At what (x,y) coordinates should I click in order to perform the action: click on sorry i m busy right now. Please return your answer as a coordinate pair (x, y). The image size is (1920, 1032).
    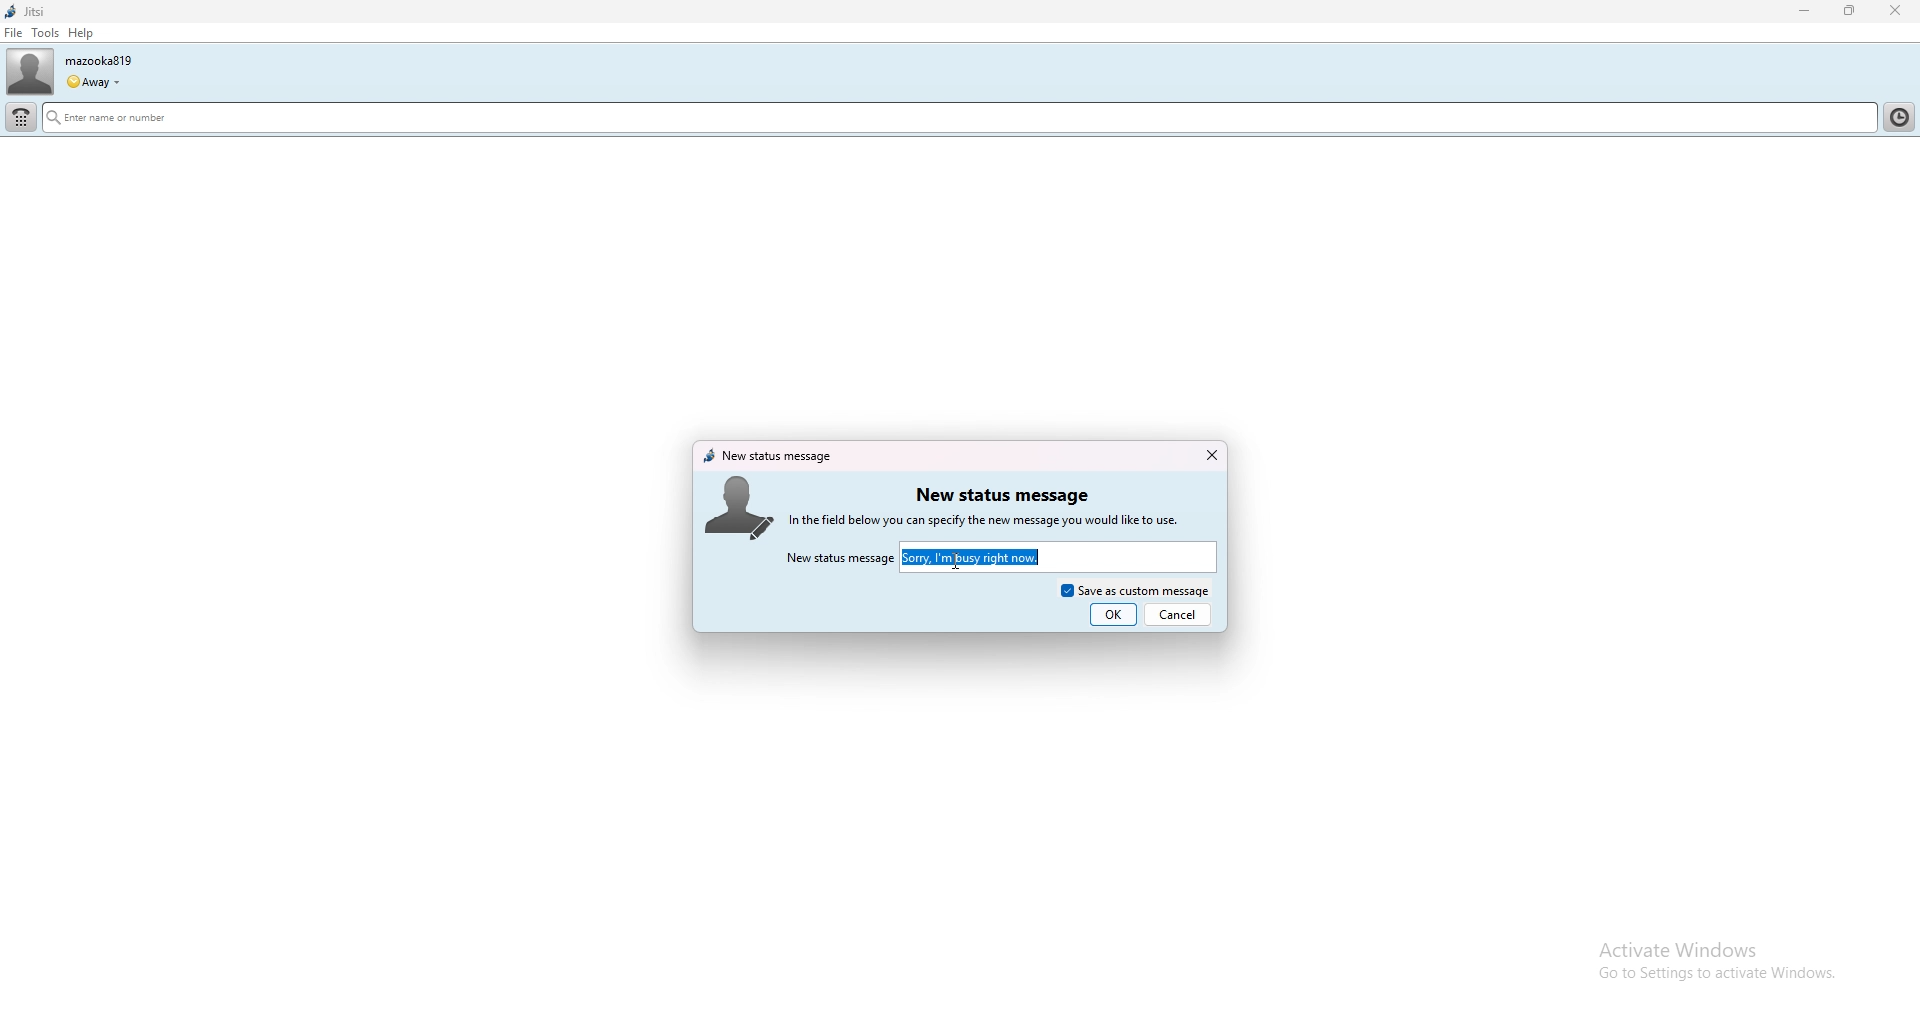
    Looking at the image, I should click on (994, 557).